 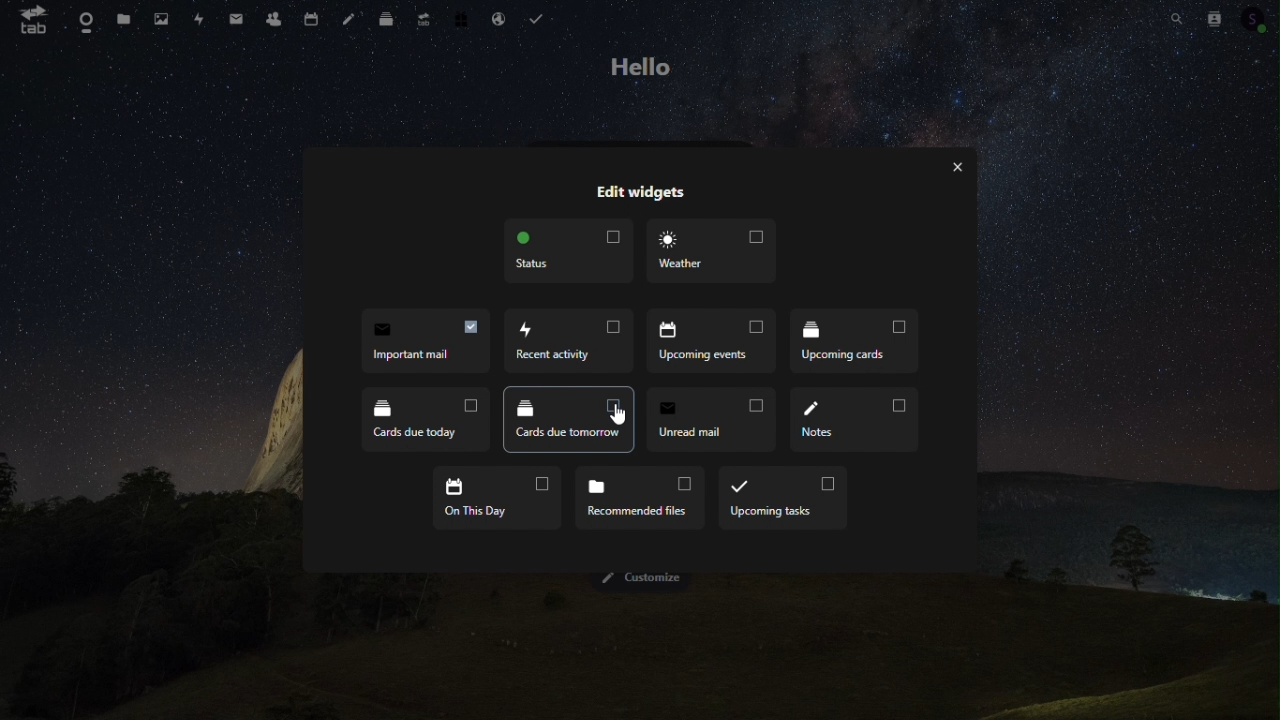 I want to click on Hello, so click(x=640, y=66).